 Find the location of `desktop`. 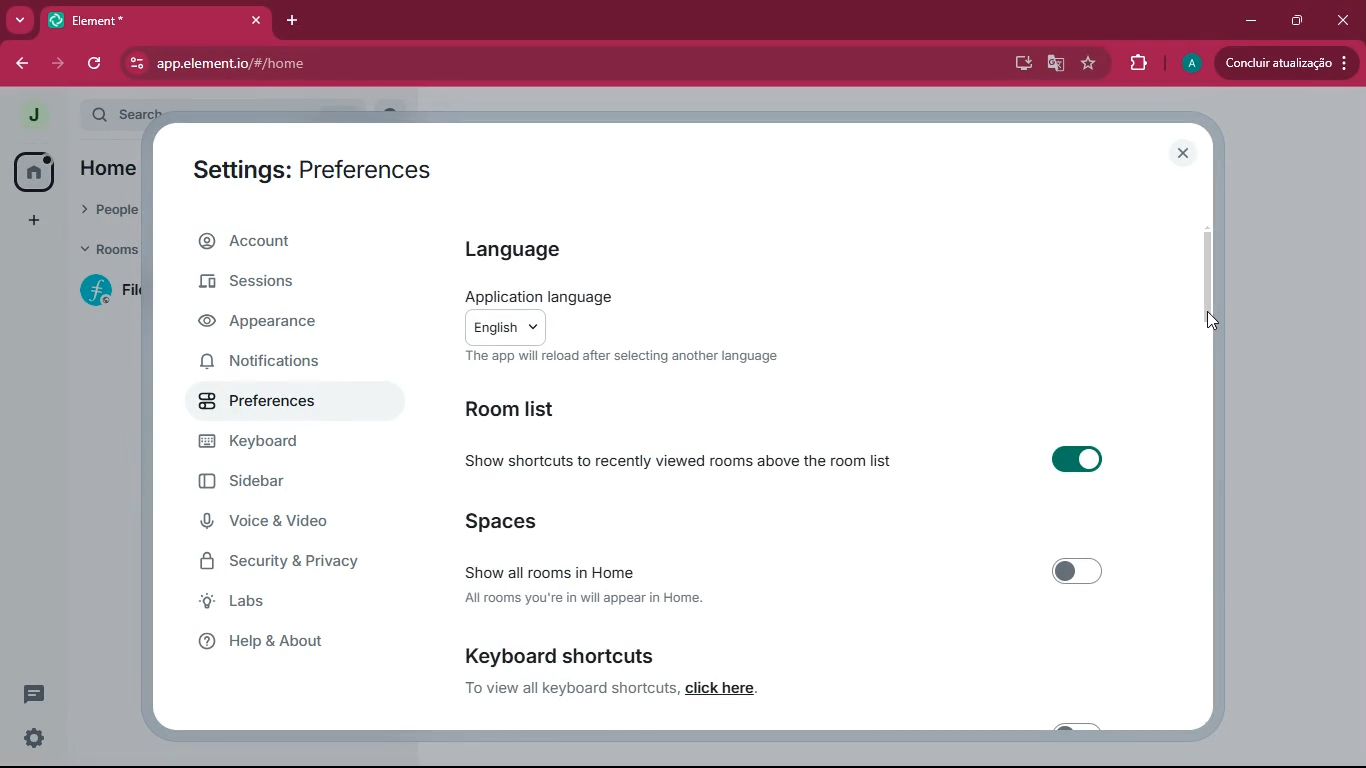

desktop is located at coordinates (1020, 63).